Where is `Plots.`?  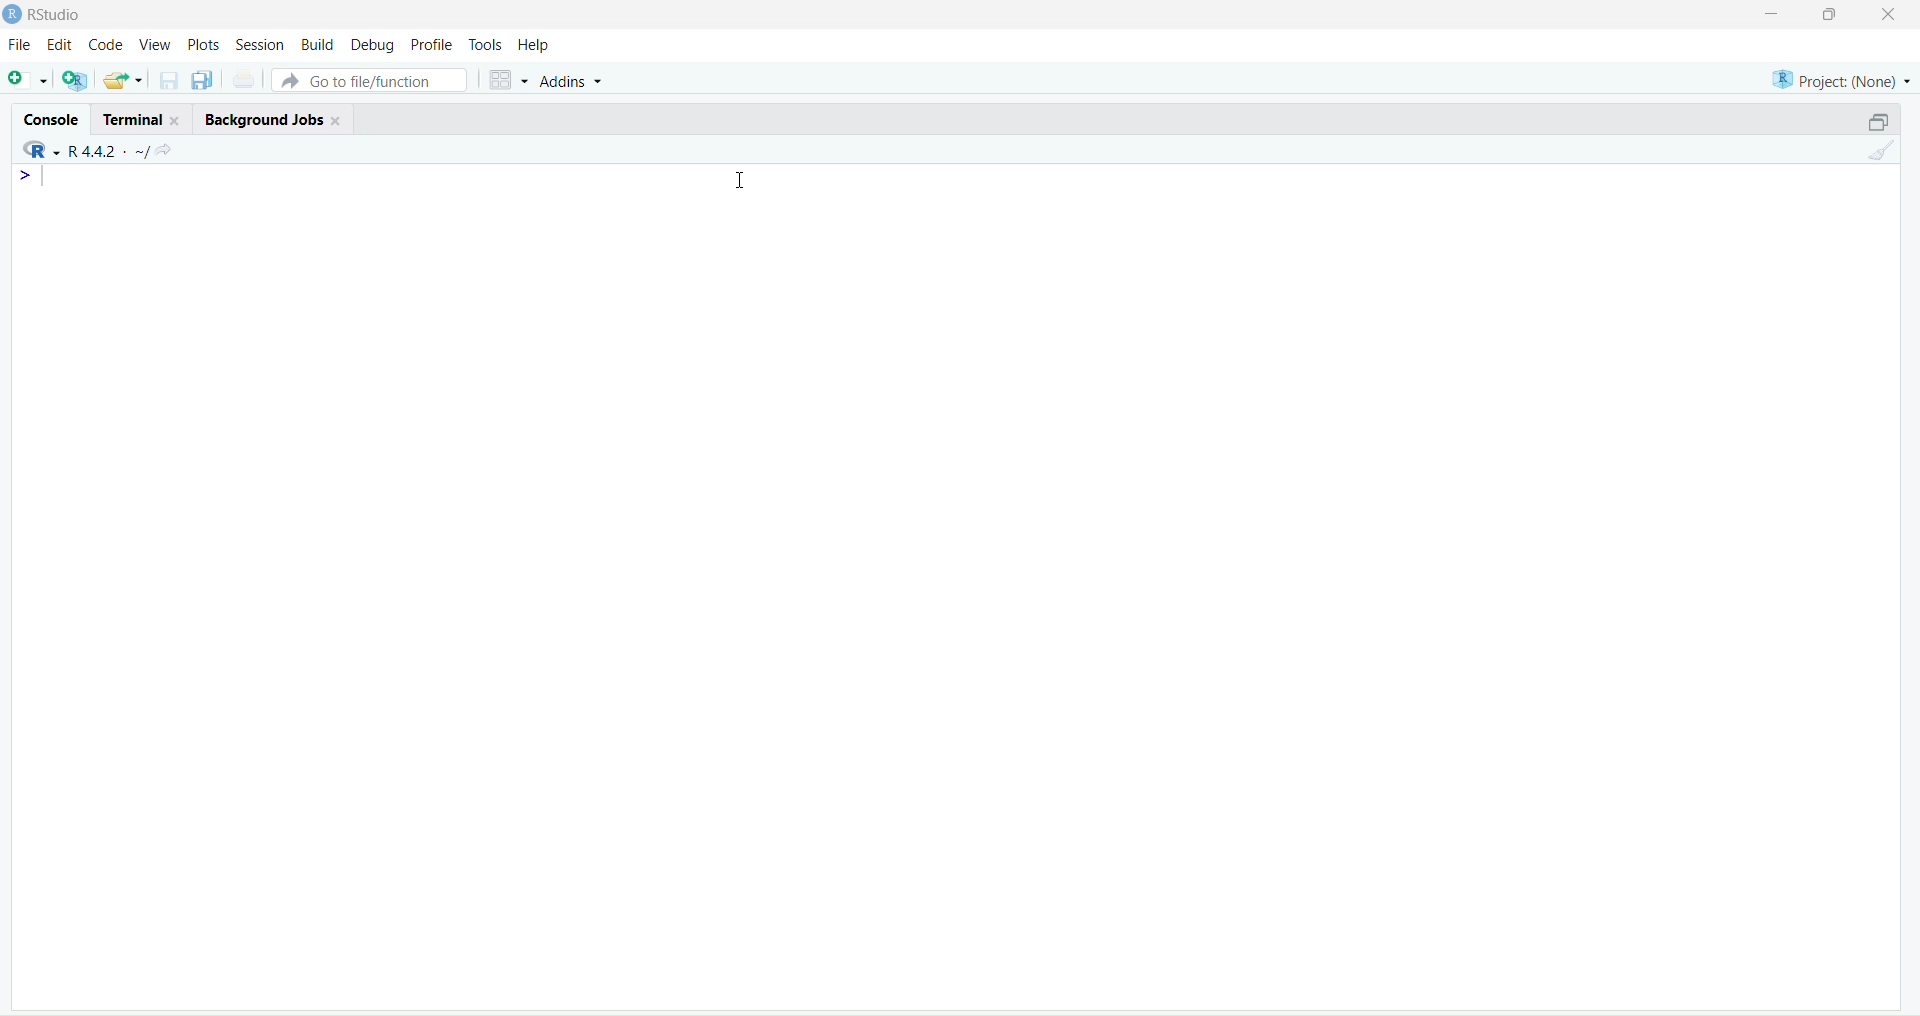 Plots. is located at coordinates (204, 44).